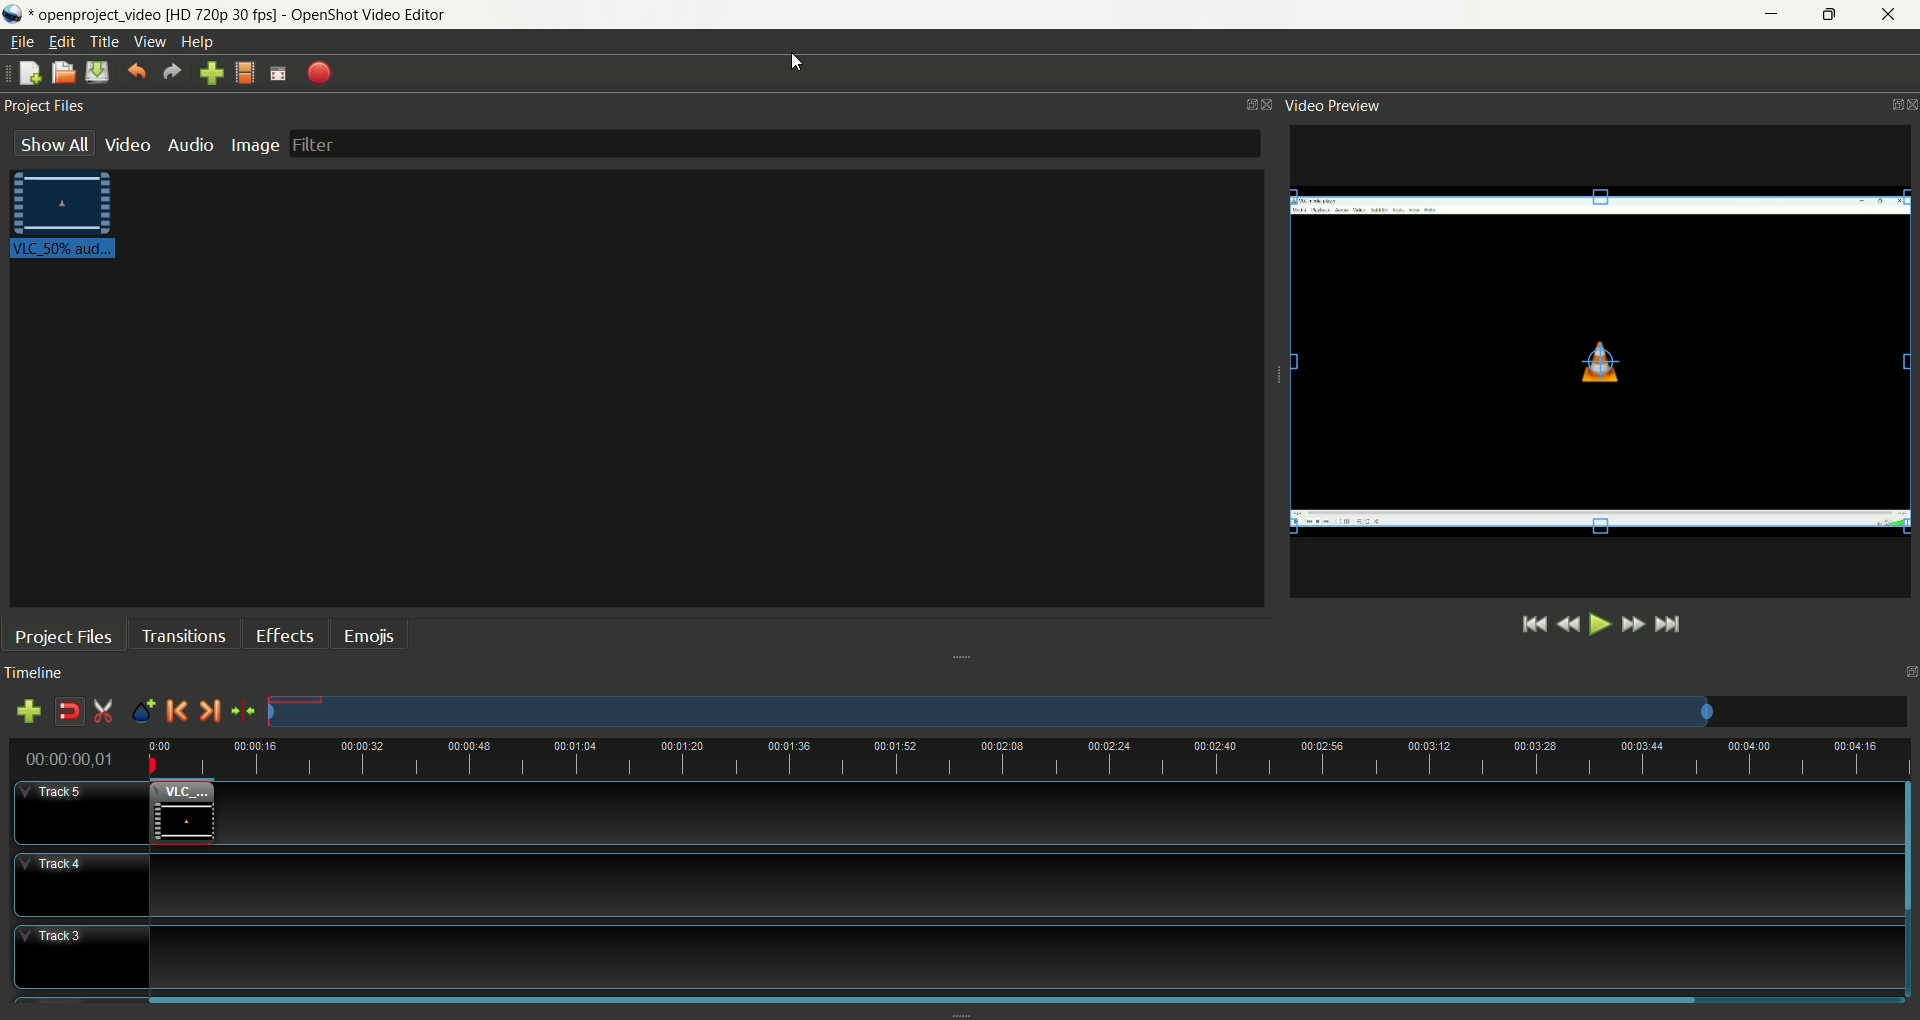 The width and height of the screenshot is (1920, 1020). Describe the element at coordinates (209, 711) in the screenshot. I see `next marker` at that location.